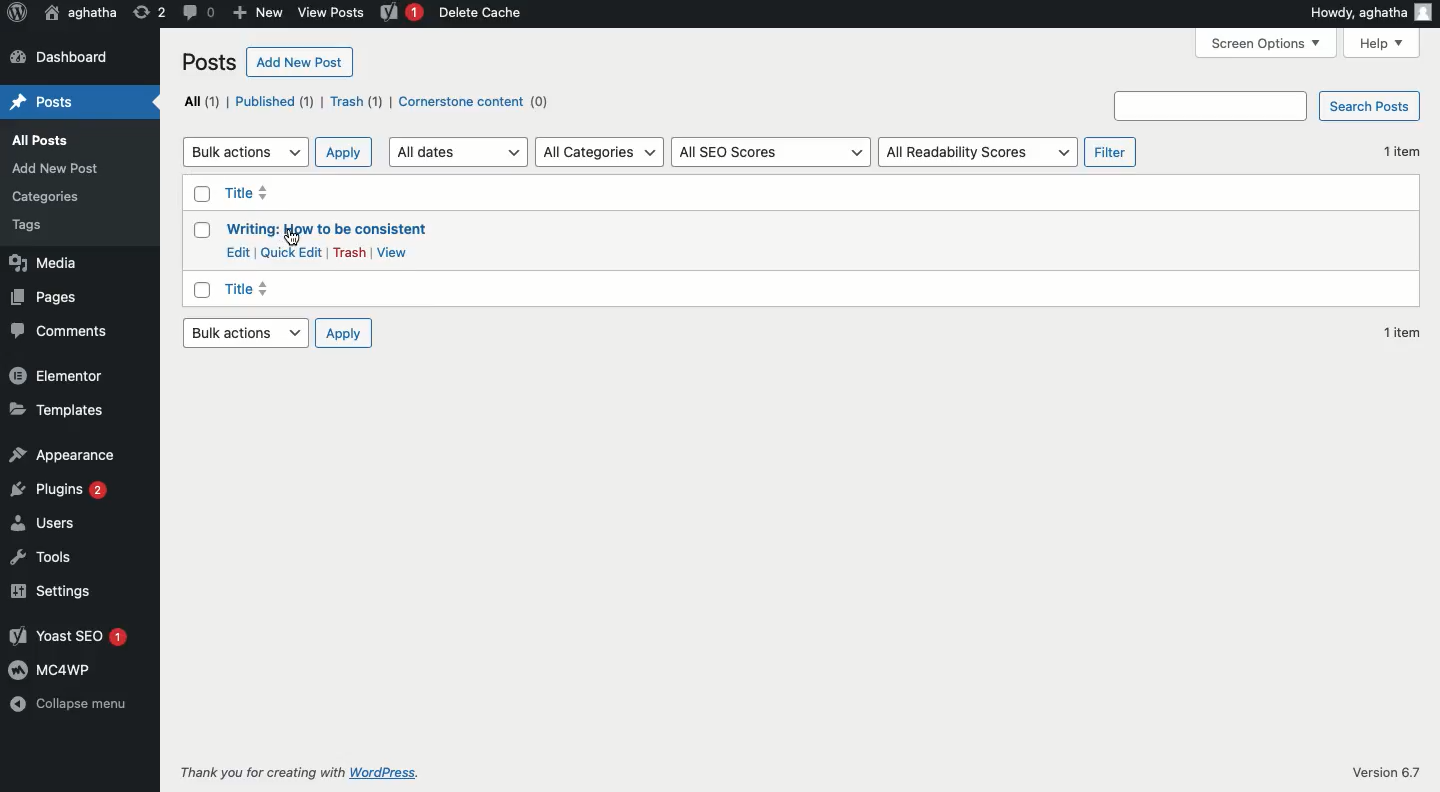  What do you see at coordinates (329, 230) in the screenshot?
I see `Writing: how to be consistent` at bounding box center [329, 230].